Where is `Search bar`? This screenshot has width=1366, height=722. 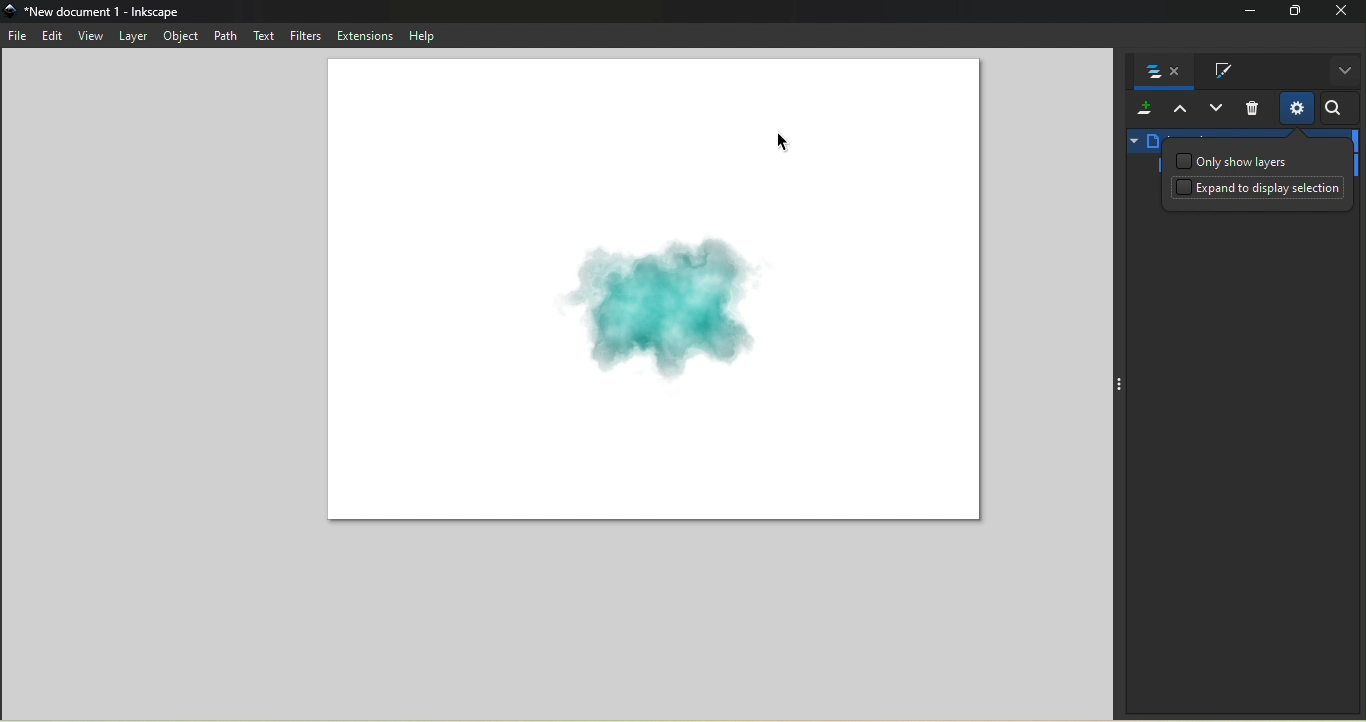 Search bar is located at coordinates (1337, 109).